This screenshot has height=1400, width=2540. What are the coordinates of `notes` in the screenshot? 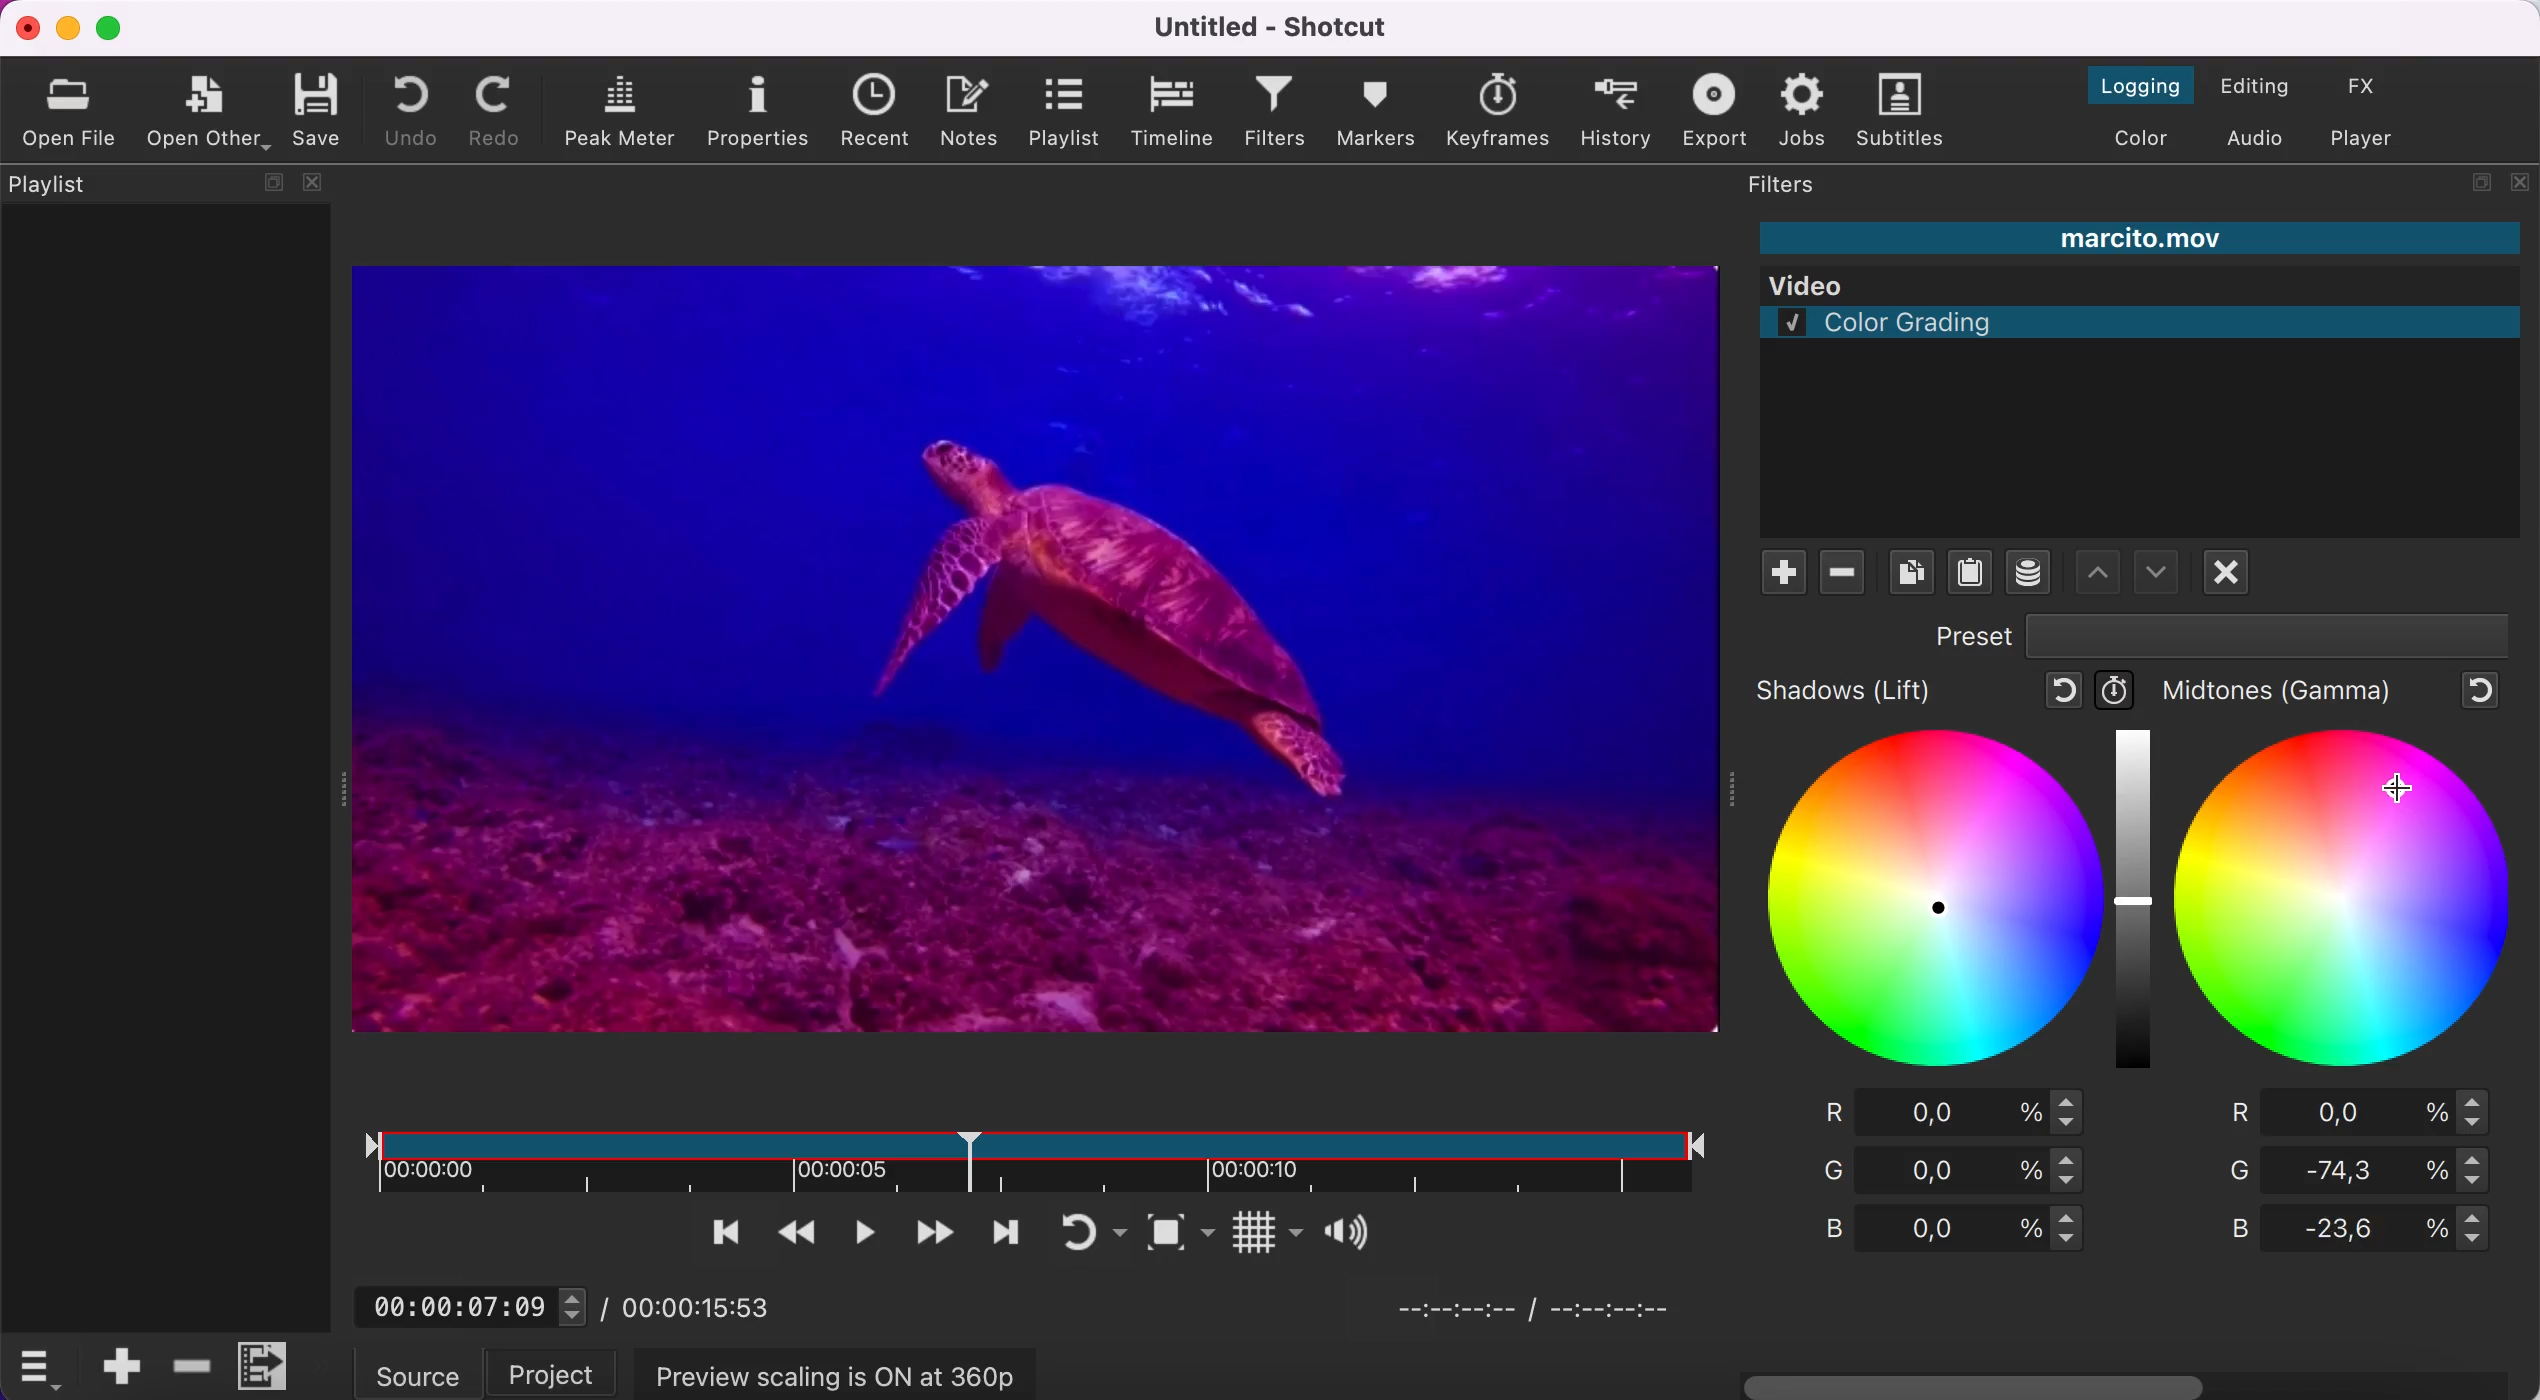 It's located at (976, 114).